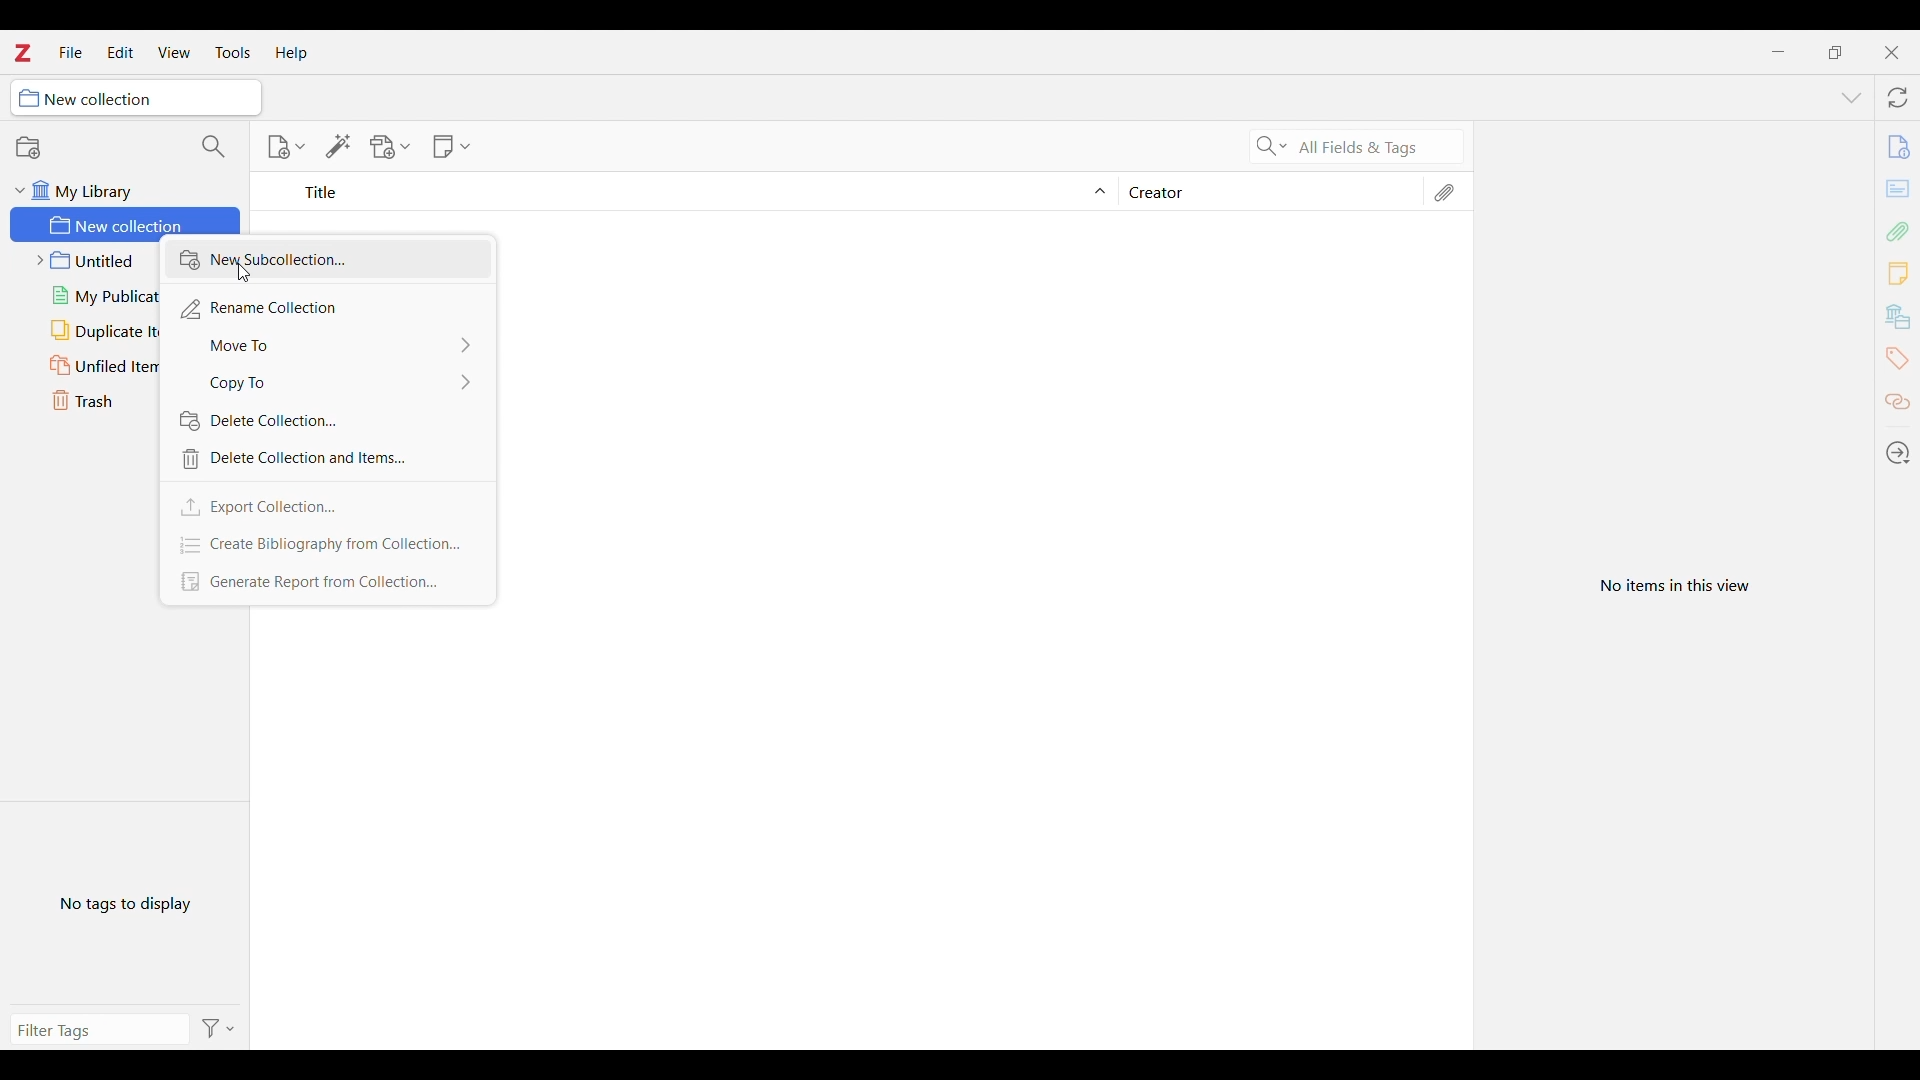 This screenshot has height=1080, width=1920. I want to click on Minimize, so click(1777, 51).